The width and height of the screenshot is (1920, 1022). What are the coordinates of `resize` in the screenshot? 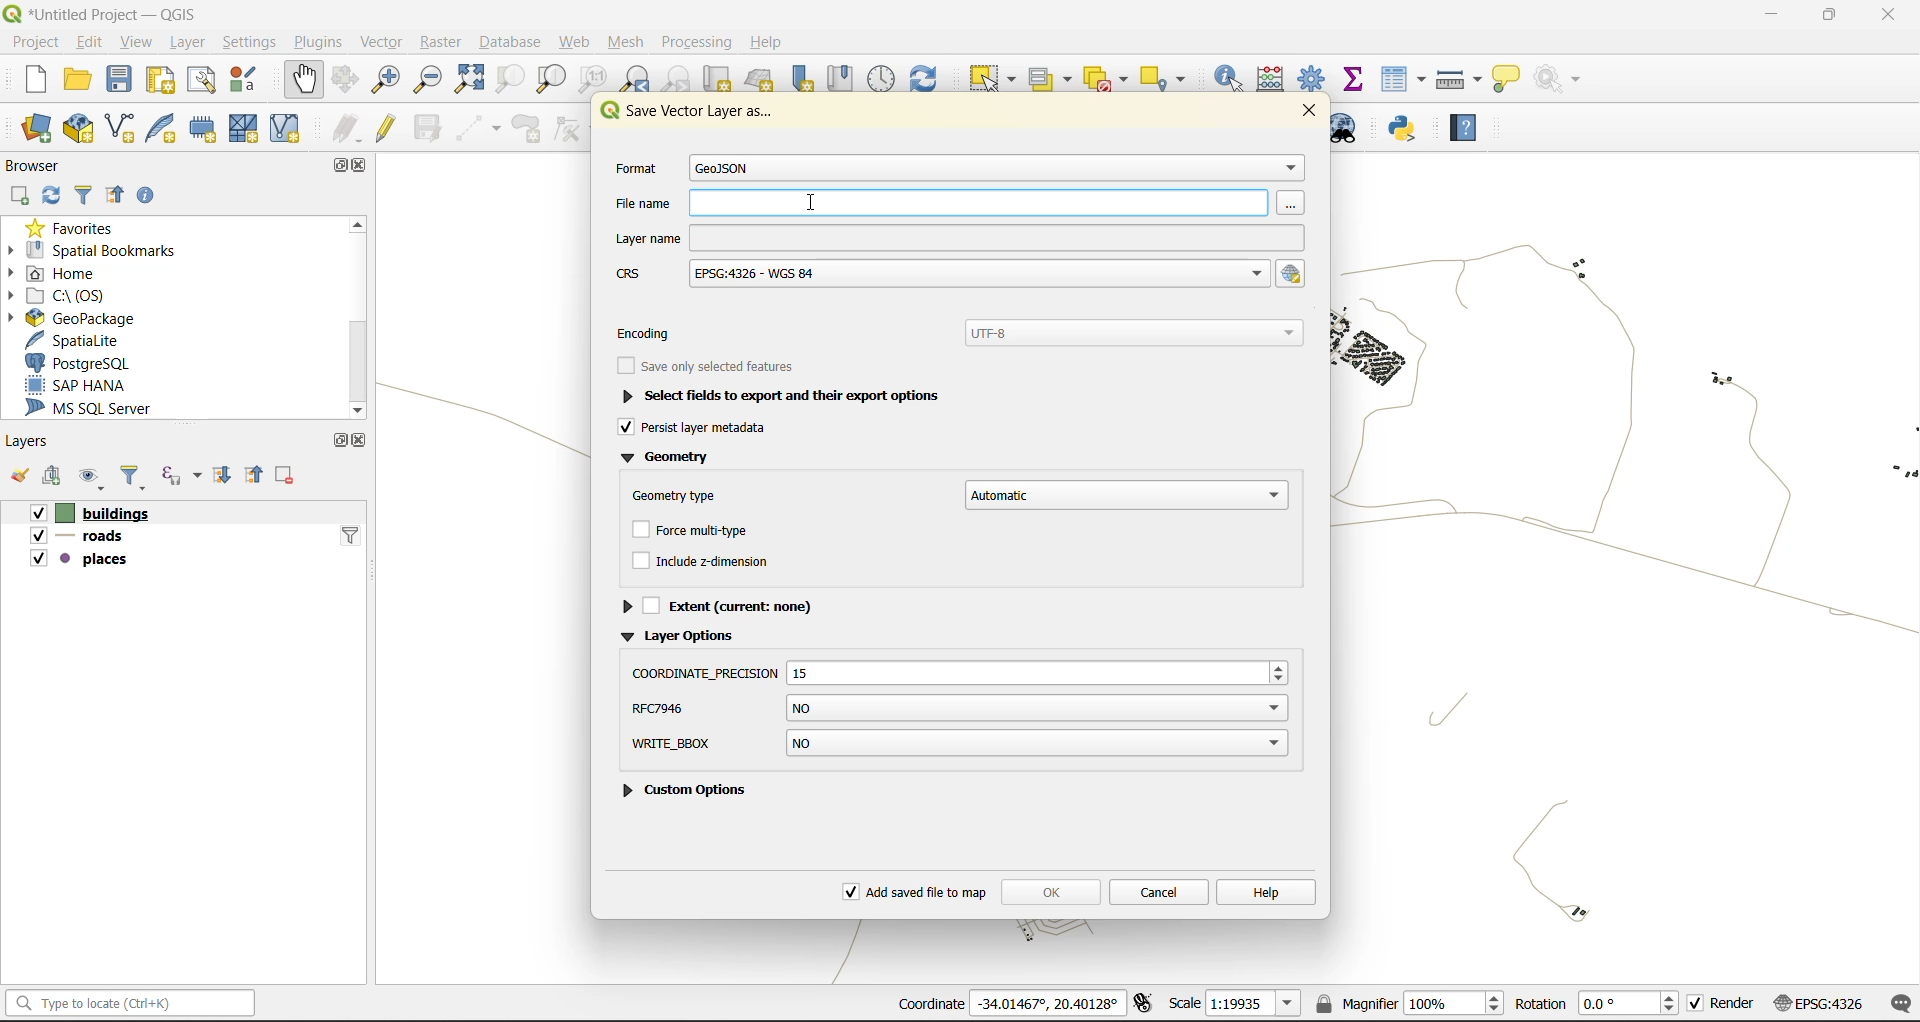 It's located at (959, 668).